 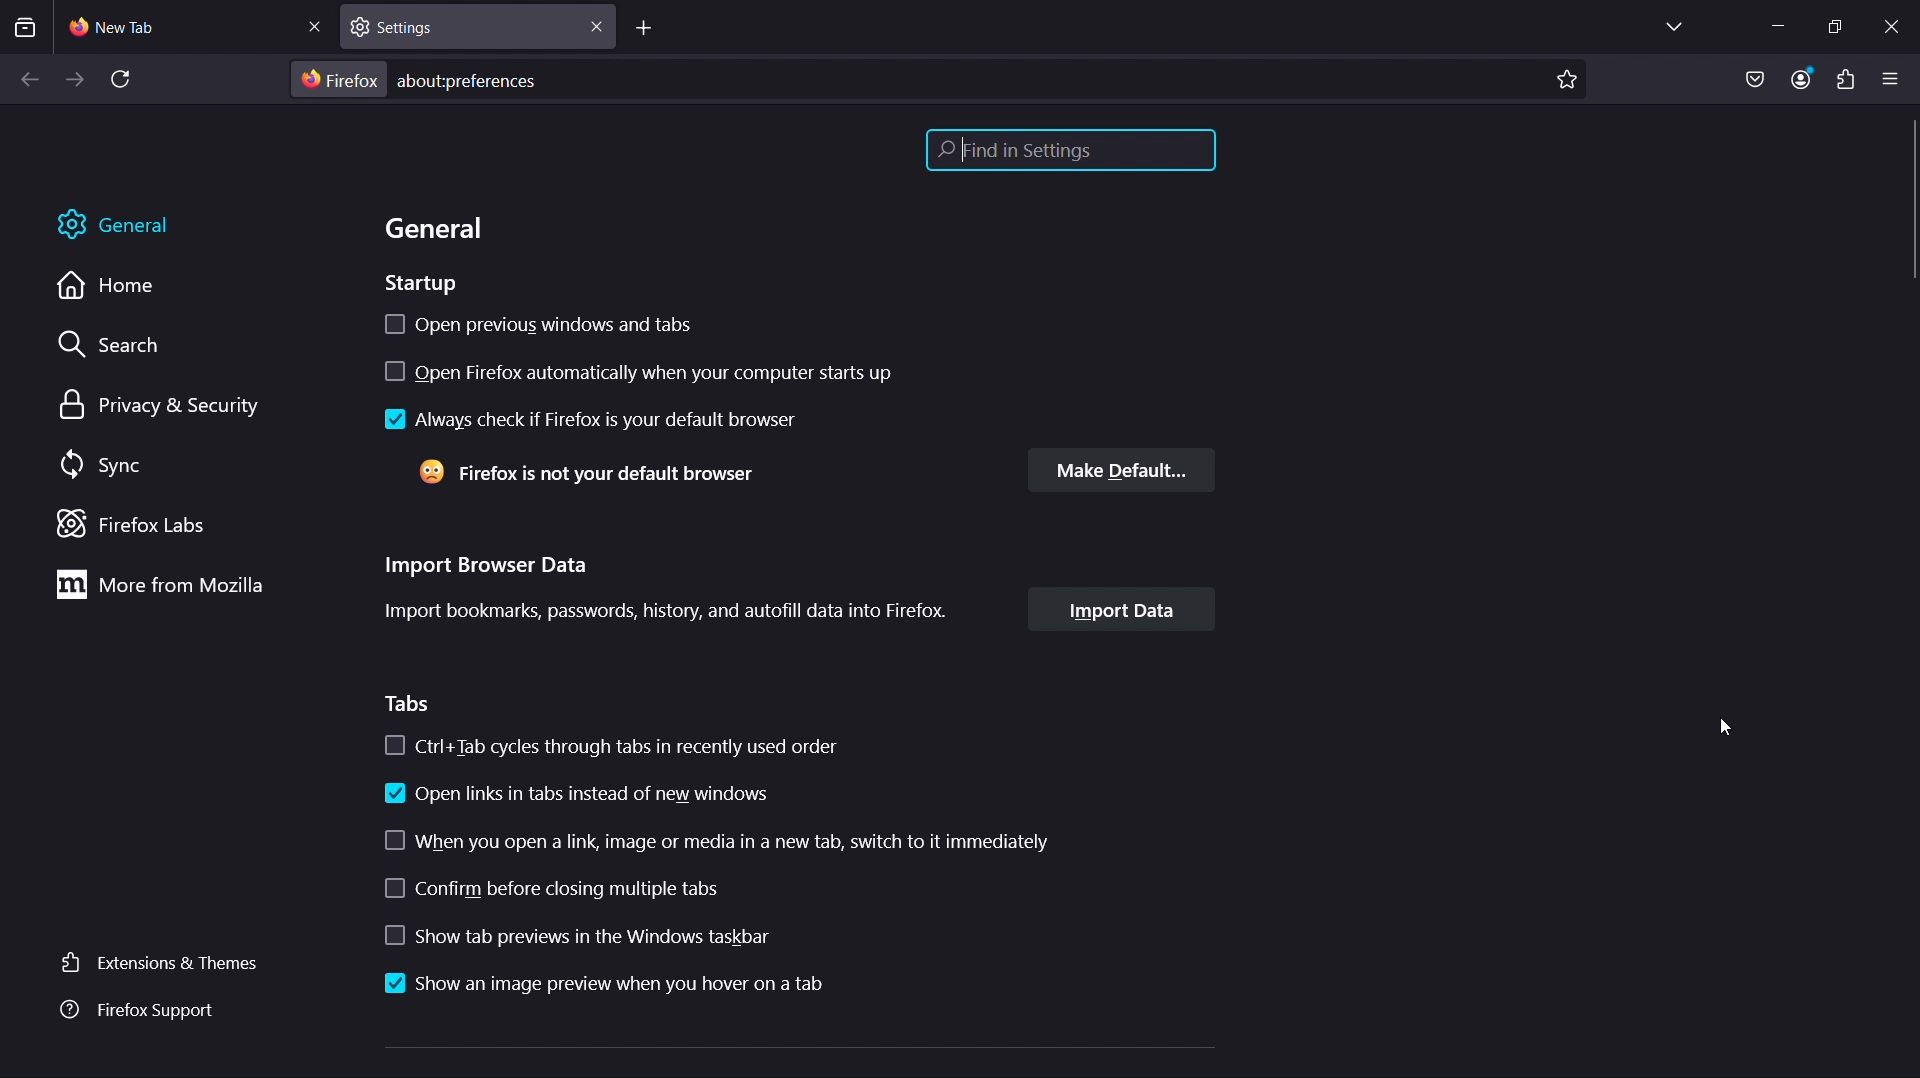 I want to click on Open application menu, so click(x=1895, y=78).